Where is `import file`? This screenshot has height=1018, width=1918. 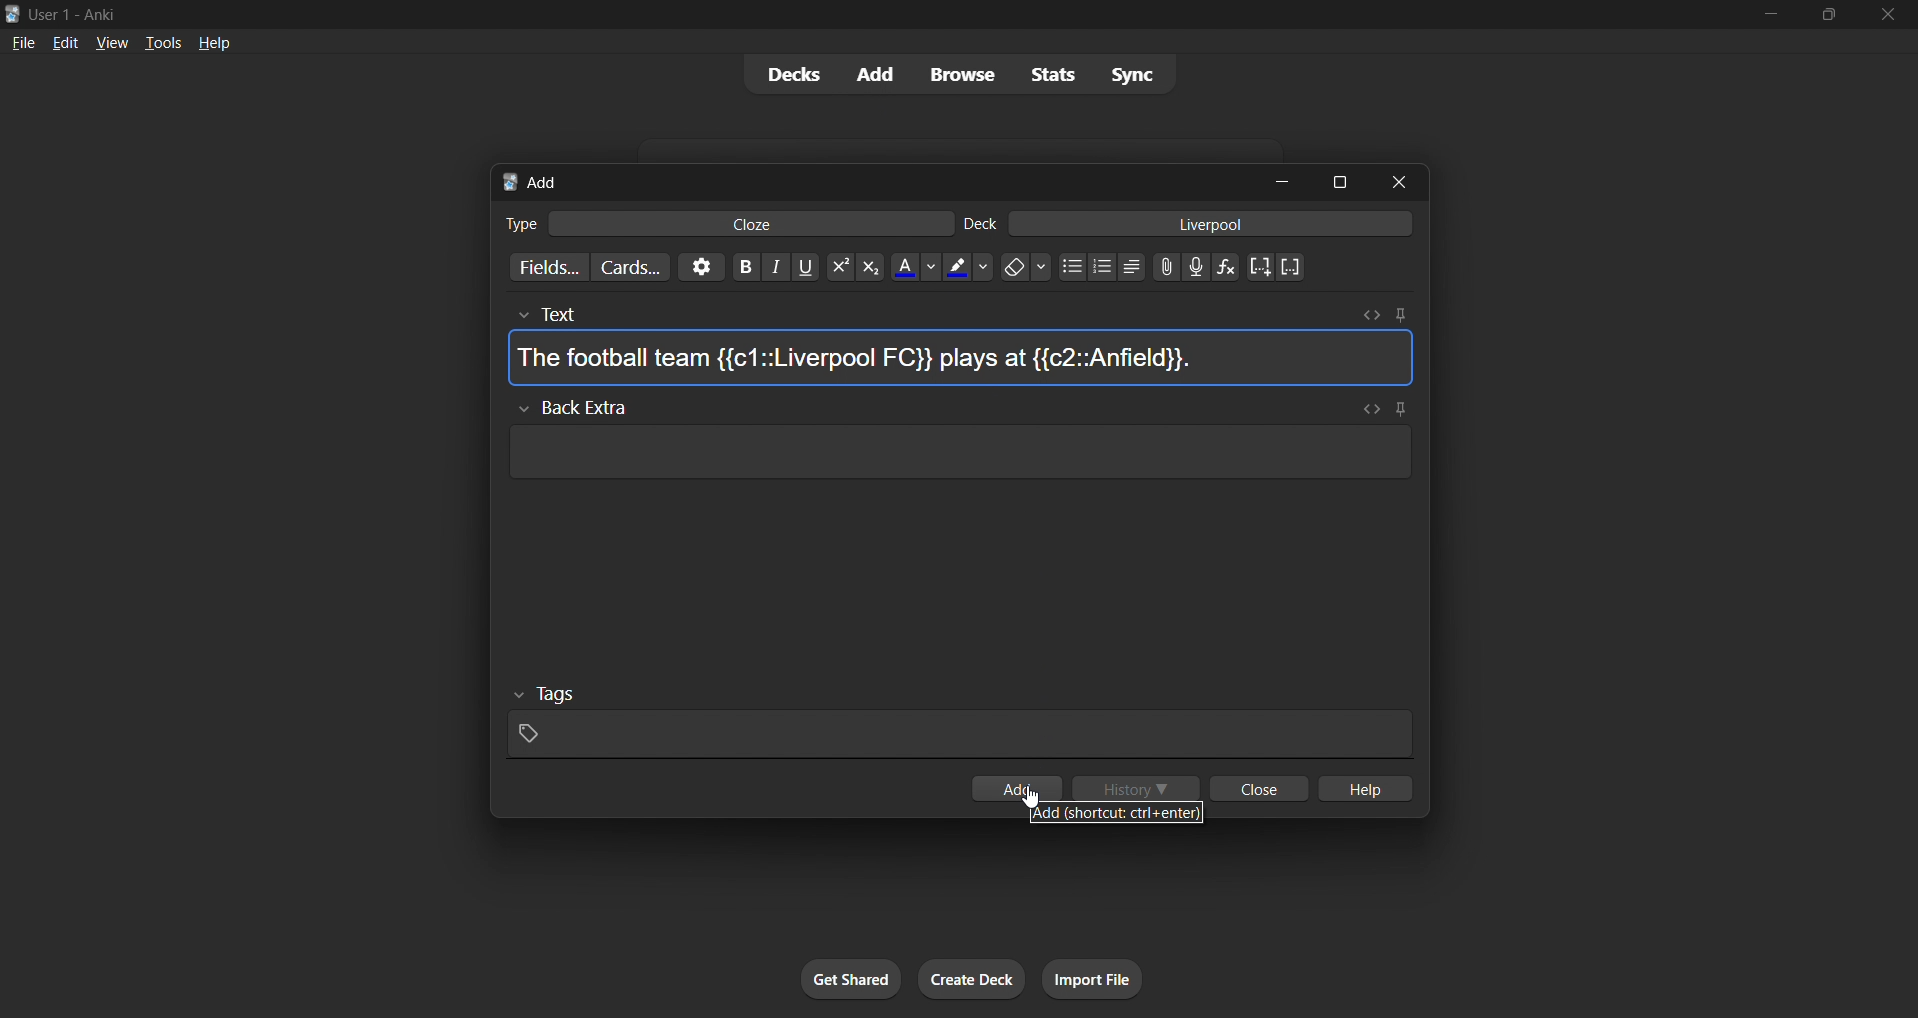
import file is located at coordinates (1093, 977).